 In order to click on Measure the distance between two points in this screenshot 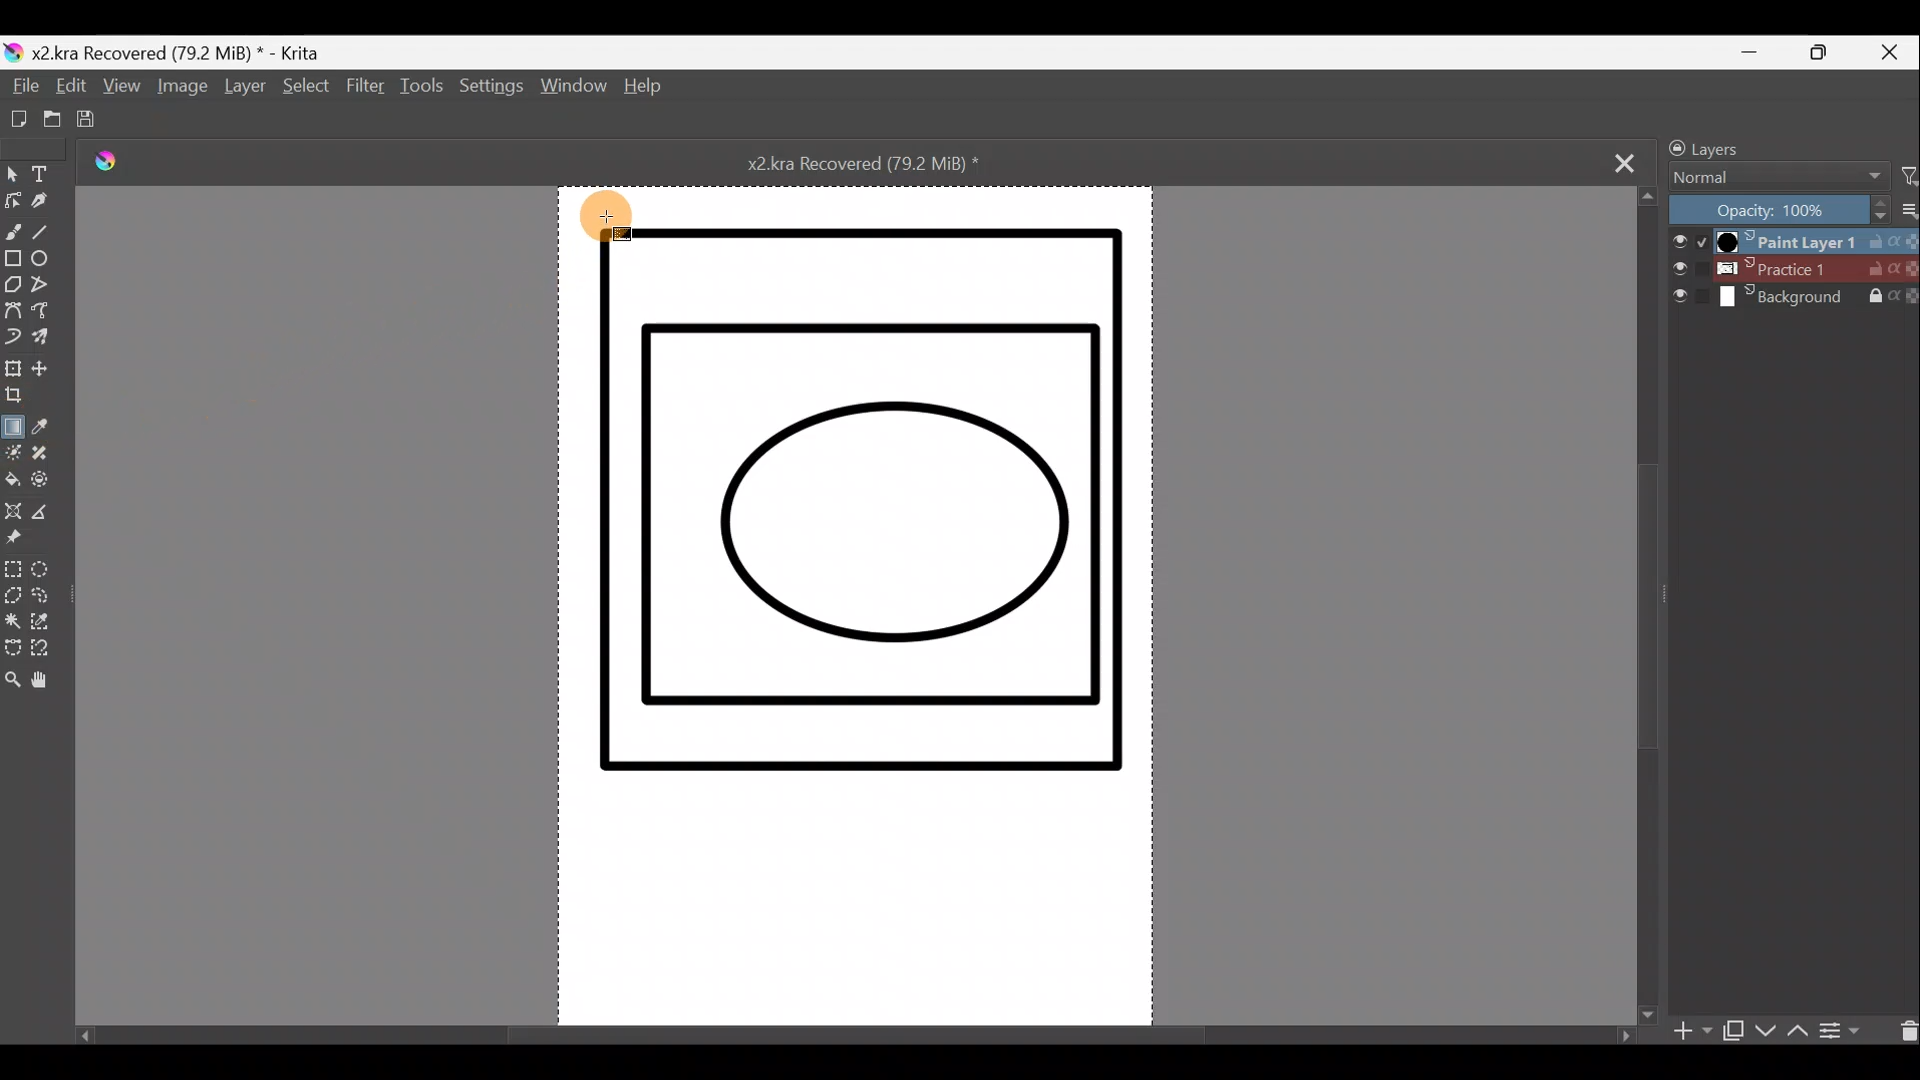, I will do `click(49, 518)`.